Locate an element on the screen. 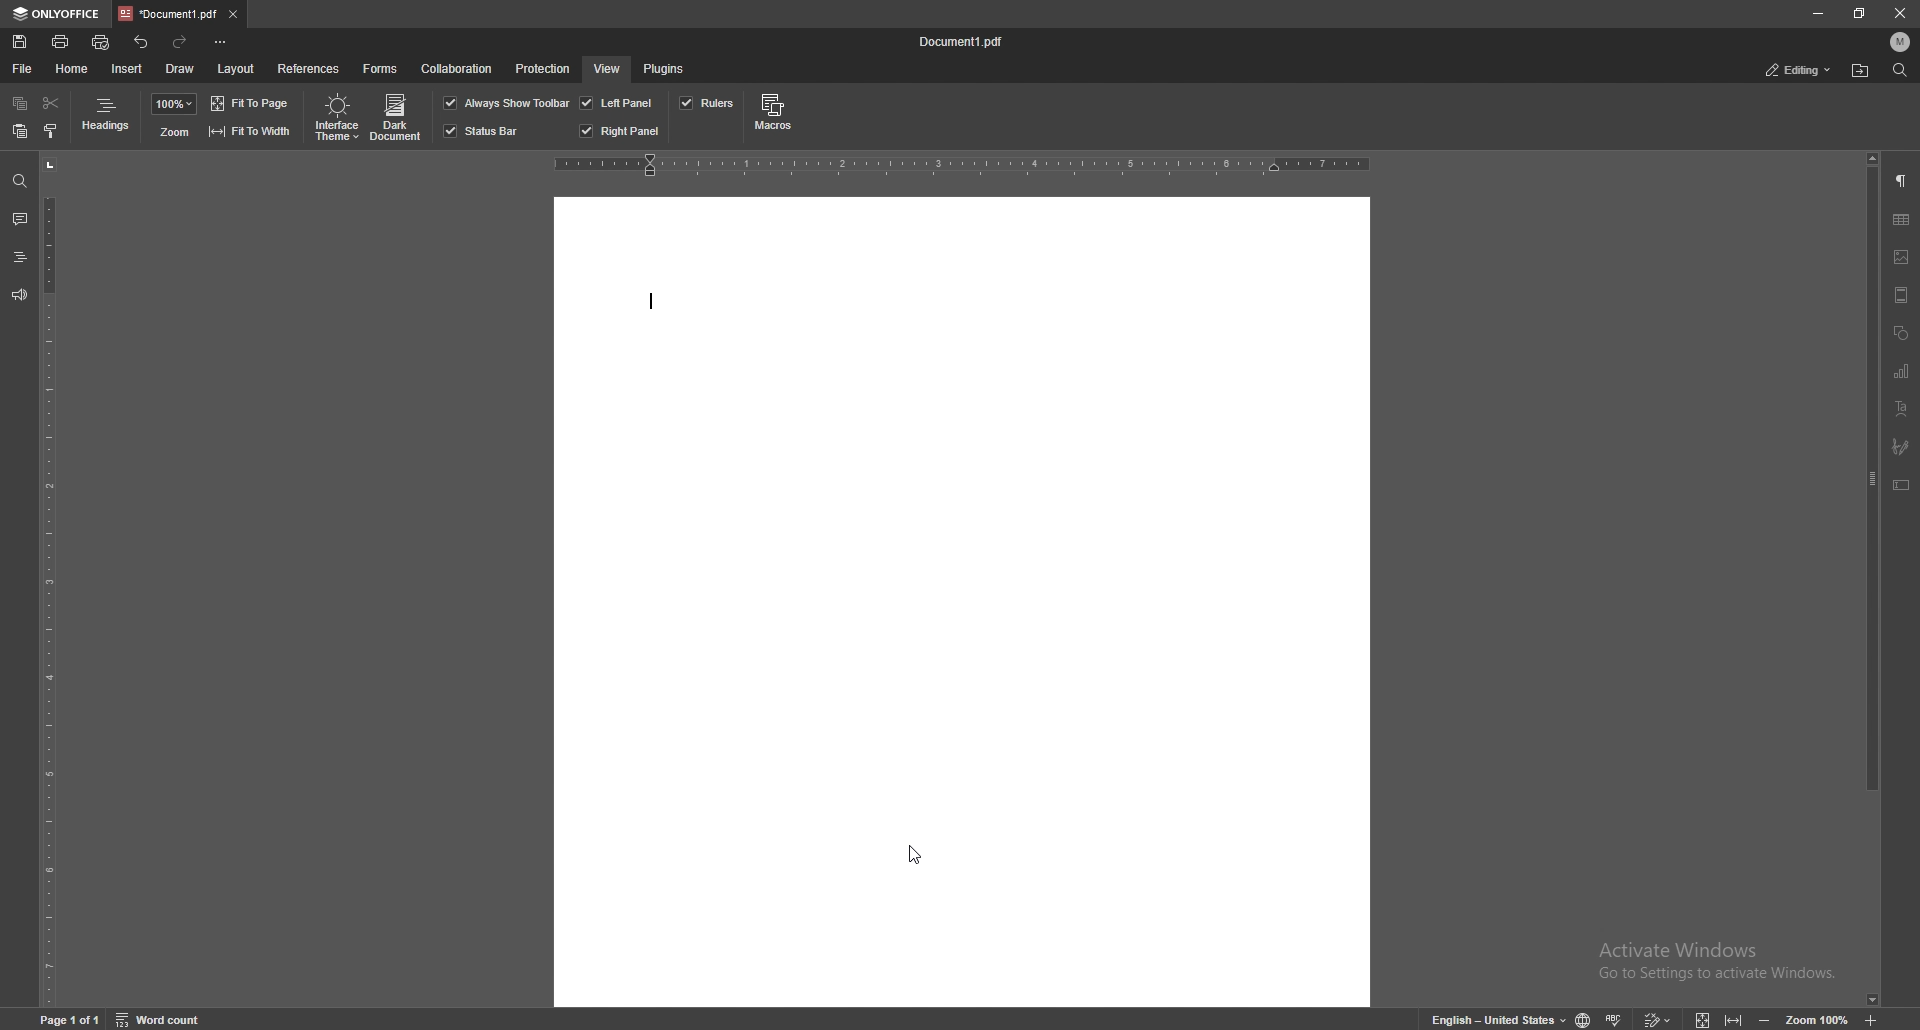 This screenshot has width=1920, height=1030. text box is located at coordinates (1902, 484).